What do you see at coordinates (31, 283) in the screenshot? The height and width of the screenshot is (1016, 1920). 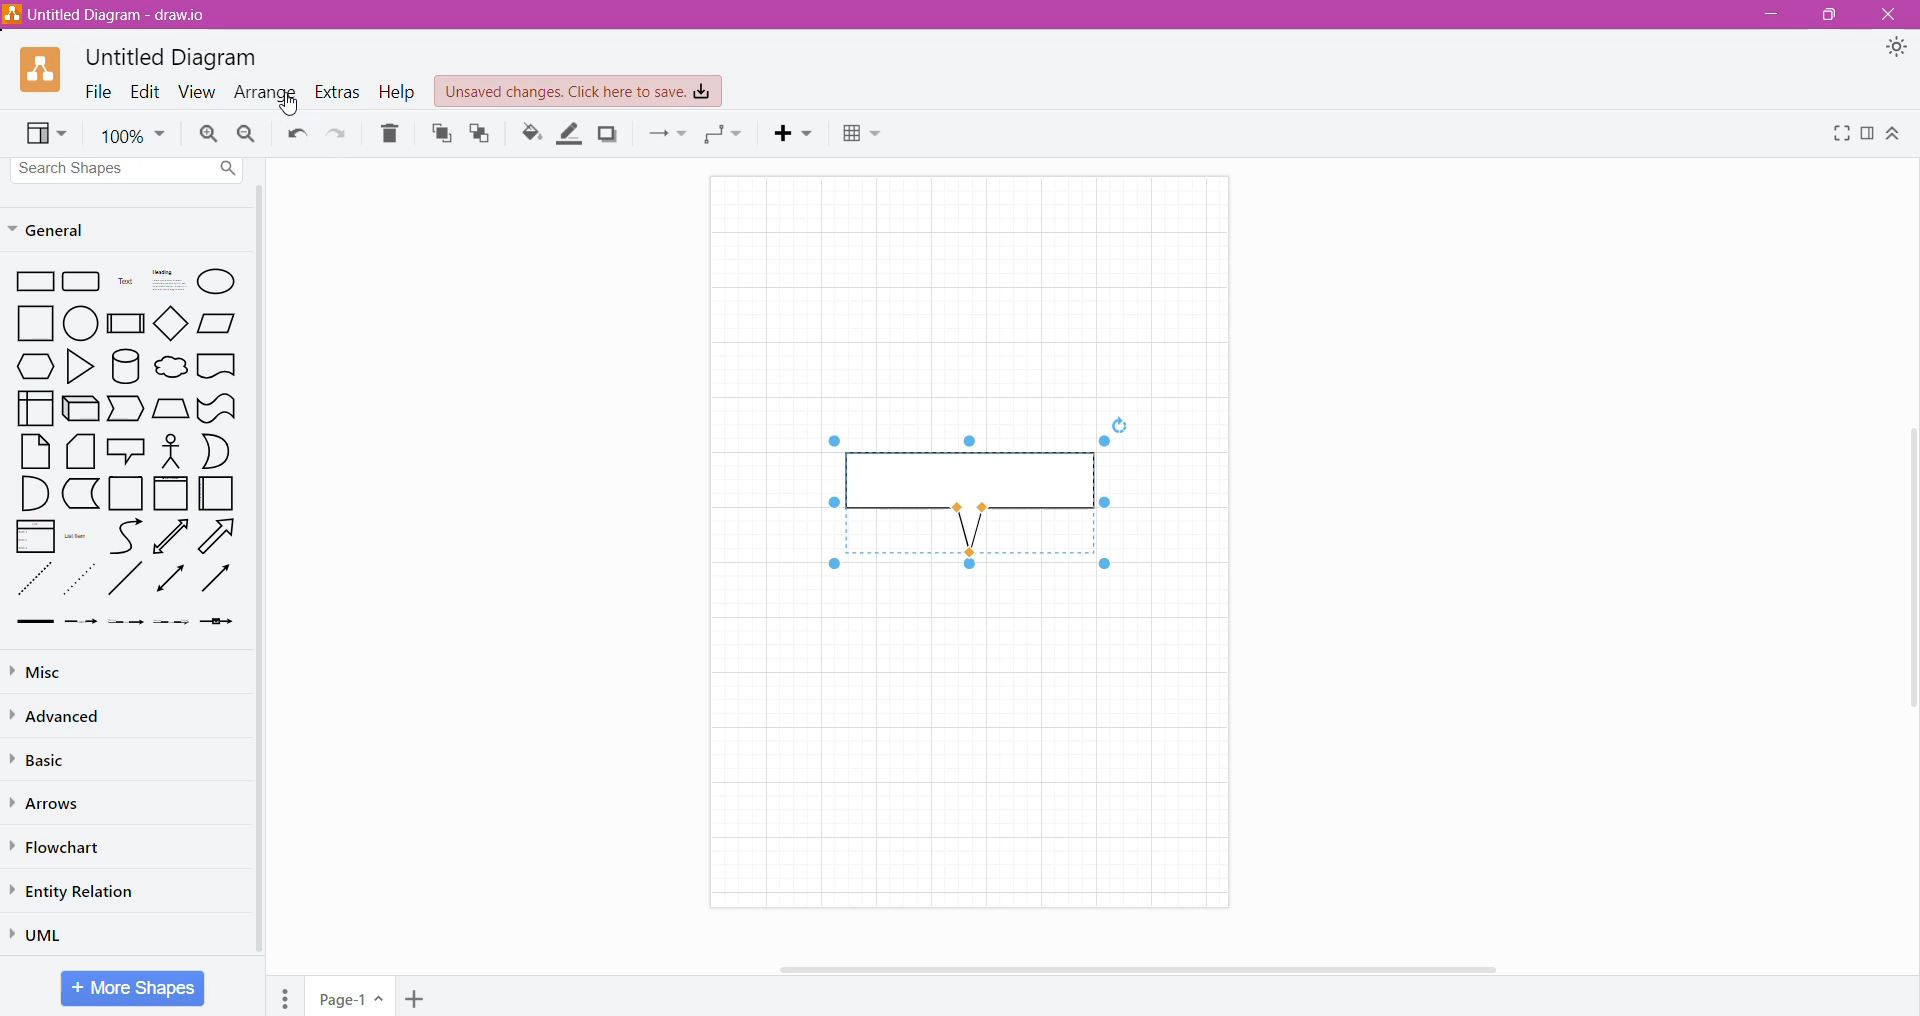 I see `rectangle` at bounding box center [31, 283].